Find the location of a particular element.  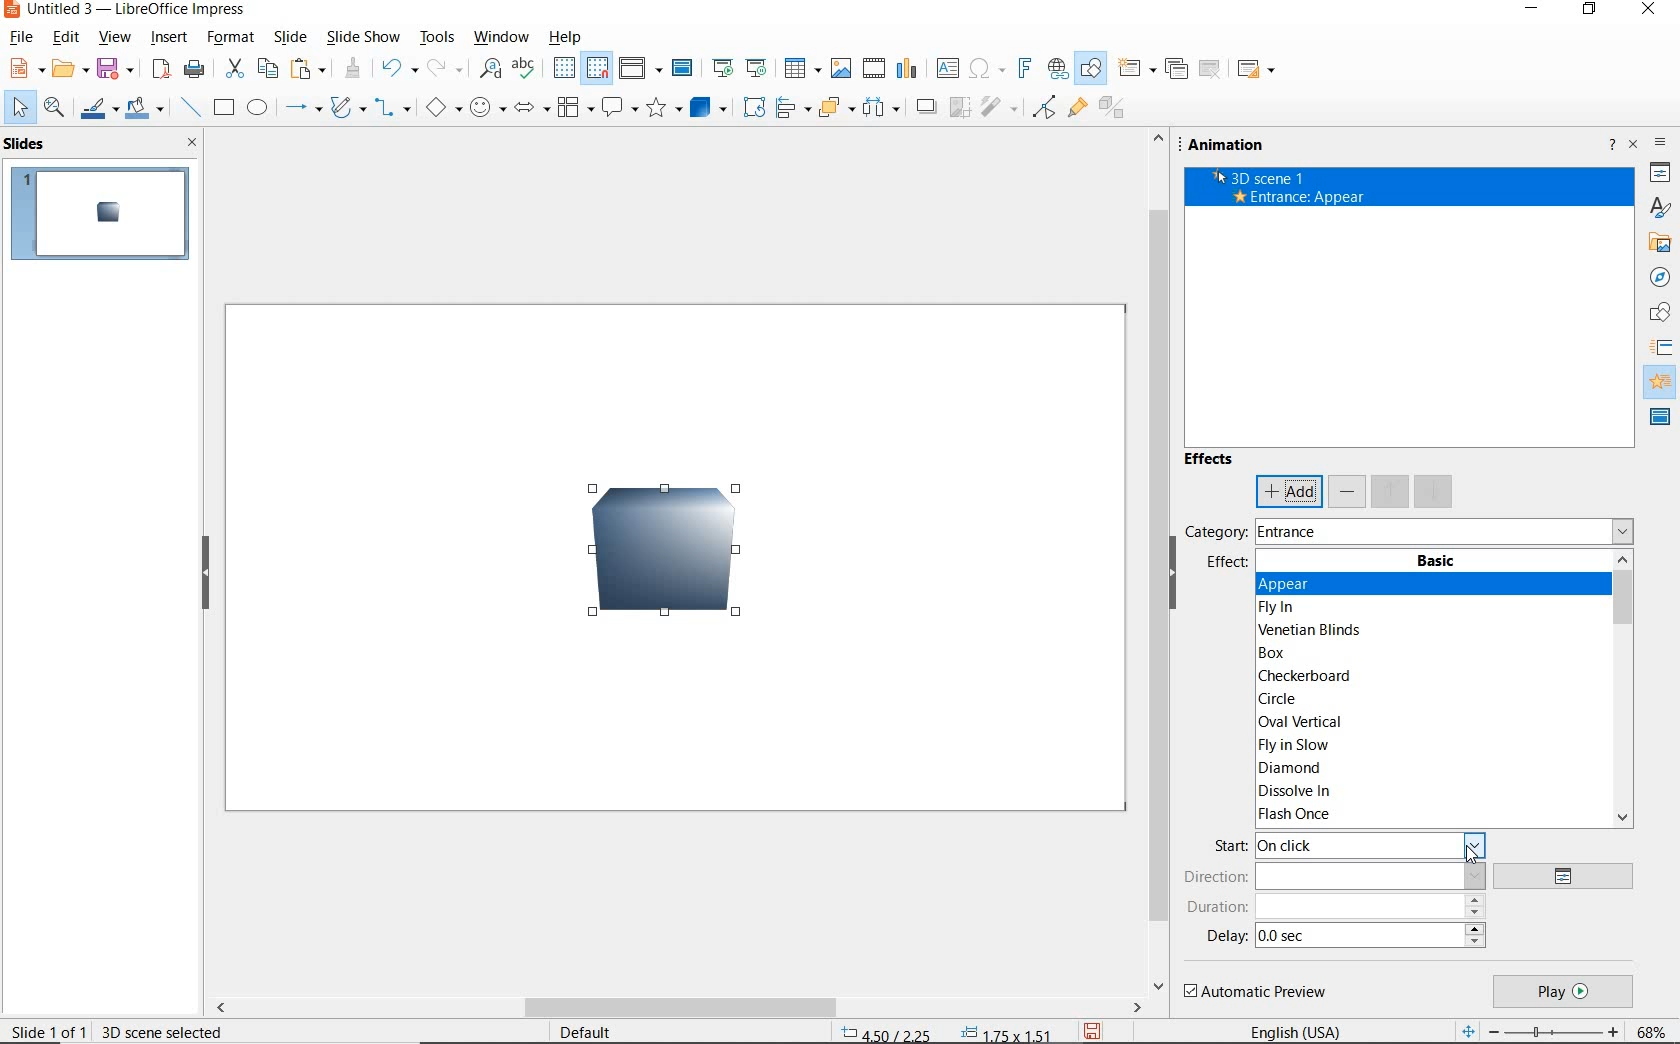

DISSOLVE IN is located at coordinates (1298, 793).